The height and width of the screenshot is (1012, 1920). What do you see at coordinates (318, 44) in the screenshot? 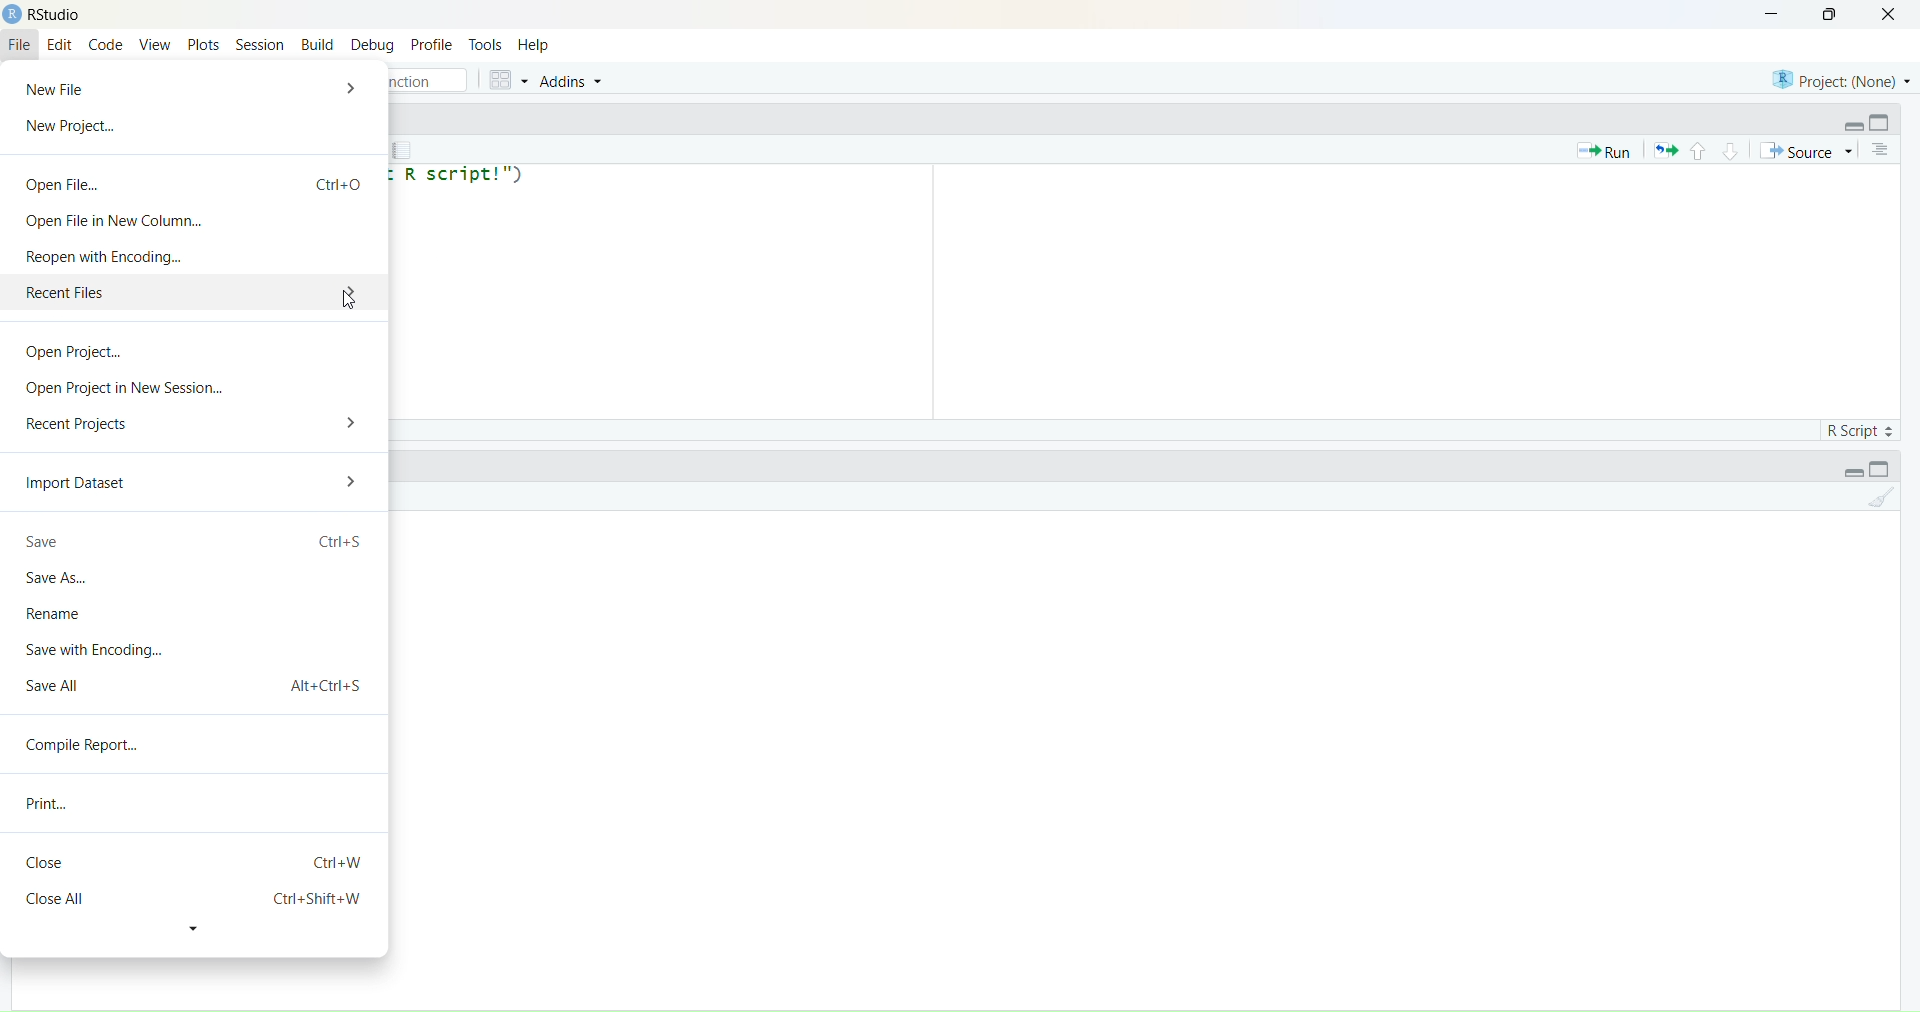
I see `Build` at bounding box center [318, 44].